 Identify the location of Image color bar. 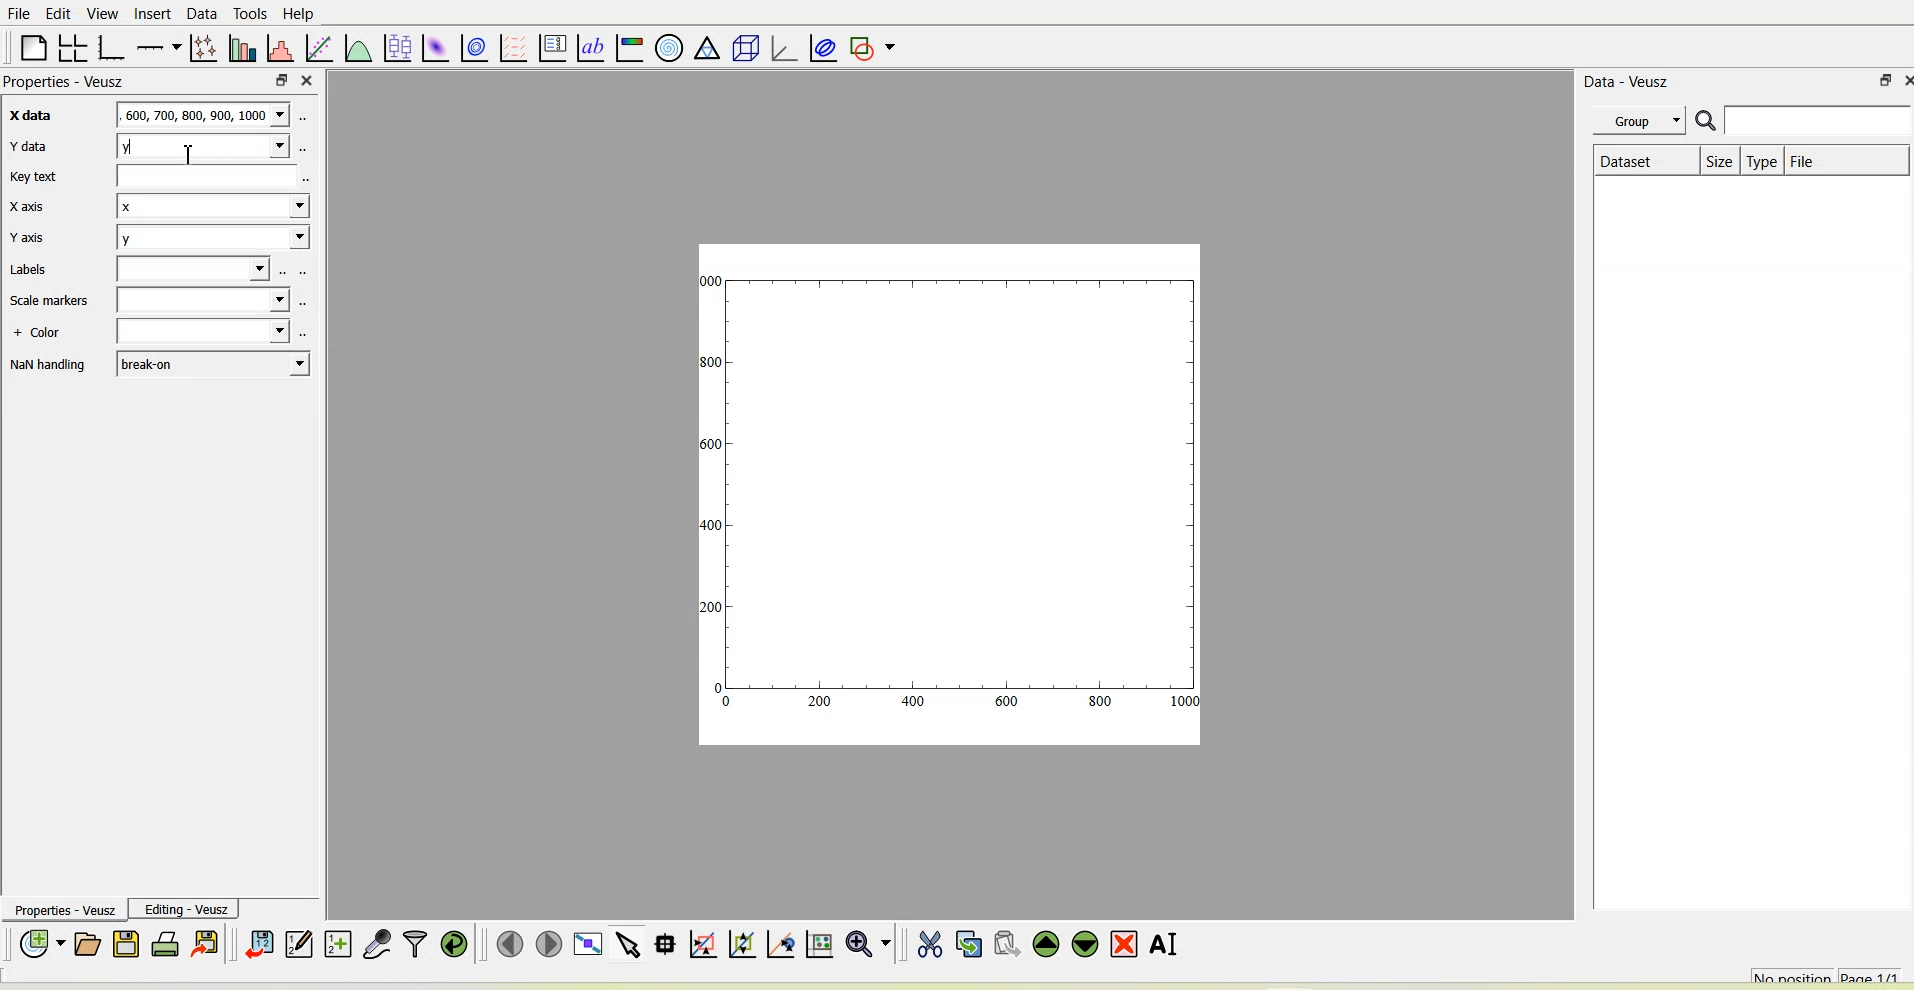
(629, 46).